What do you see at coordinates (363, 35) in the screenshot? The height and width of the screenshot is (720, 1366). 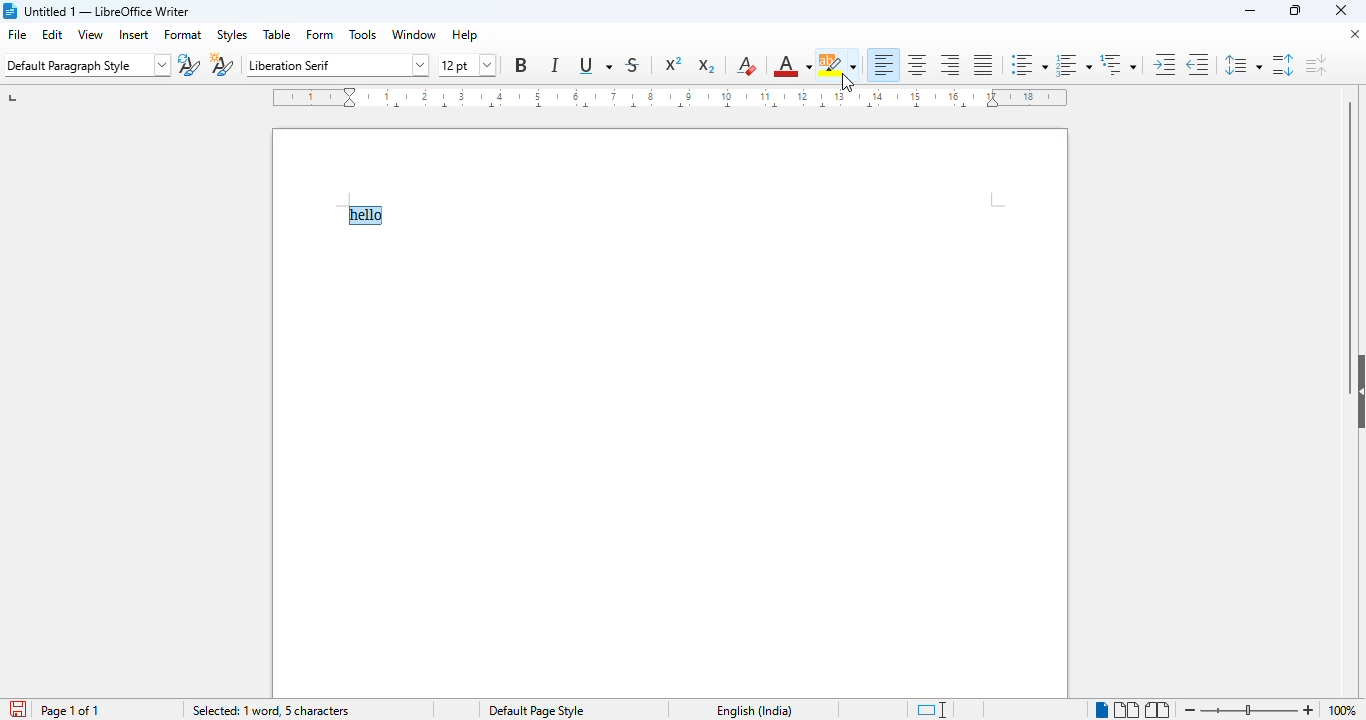 I see `tools` at bounding box center [363, 35].